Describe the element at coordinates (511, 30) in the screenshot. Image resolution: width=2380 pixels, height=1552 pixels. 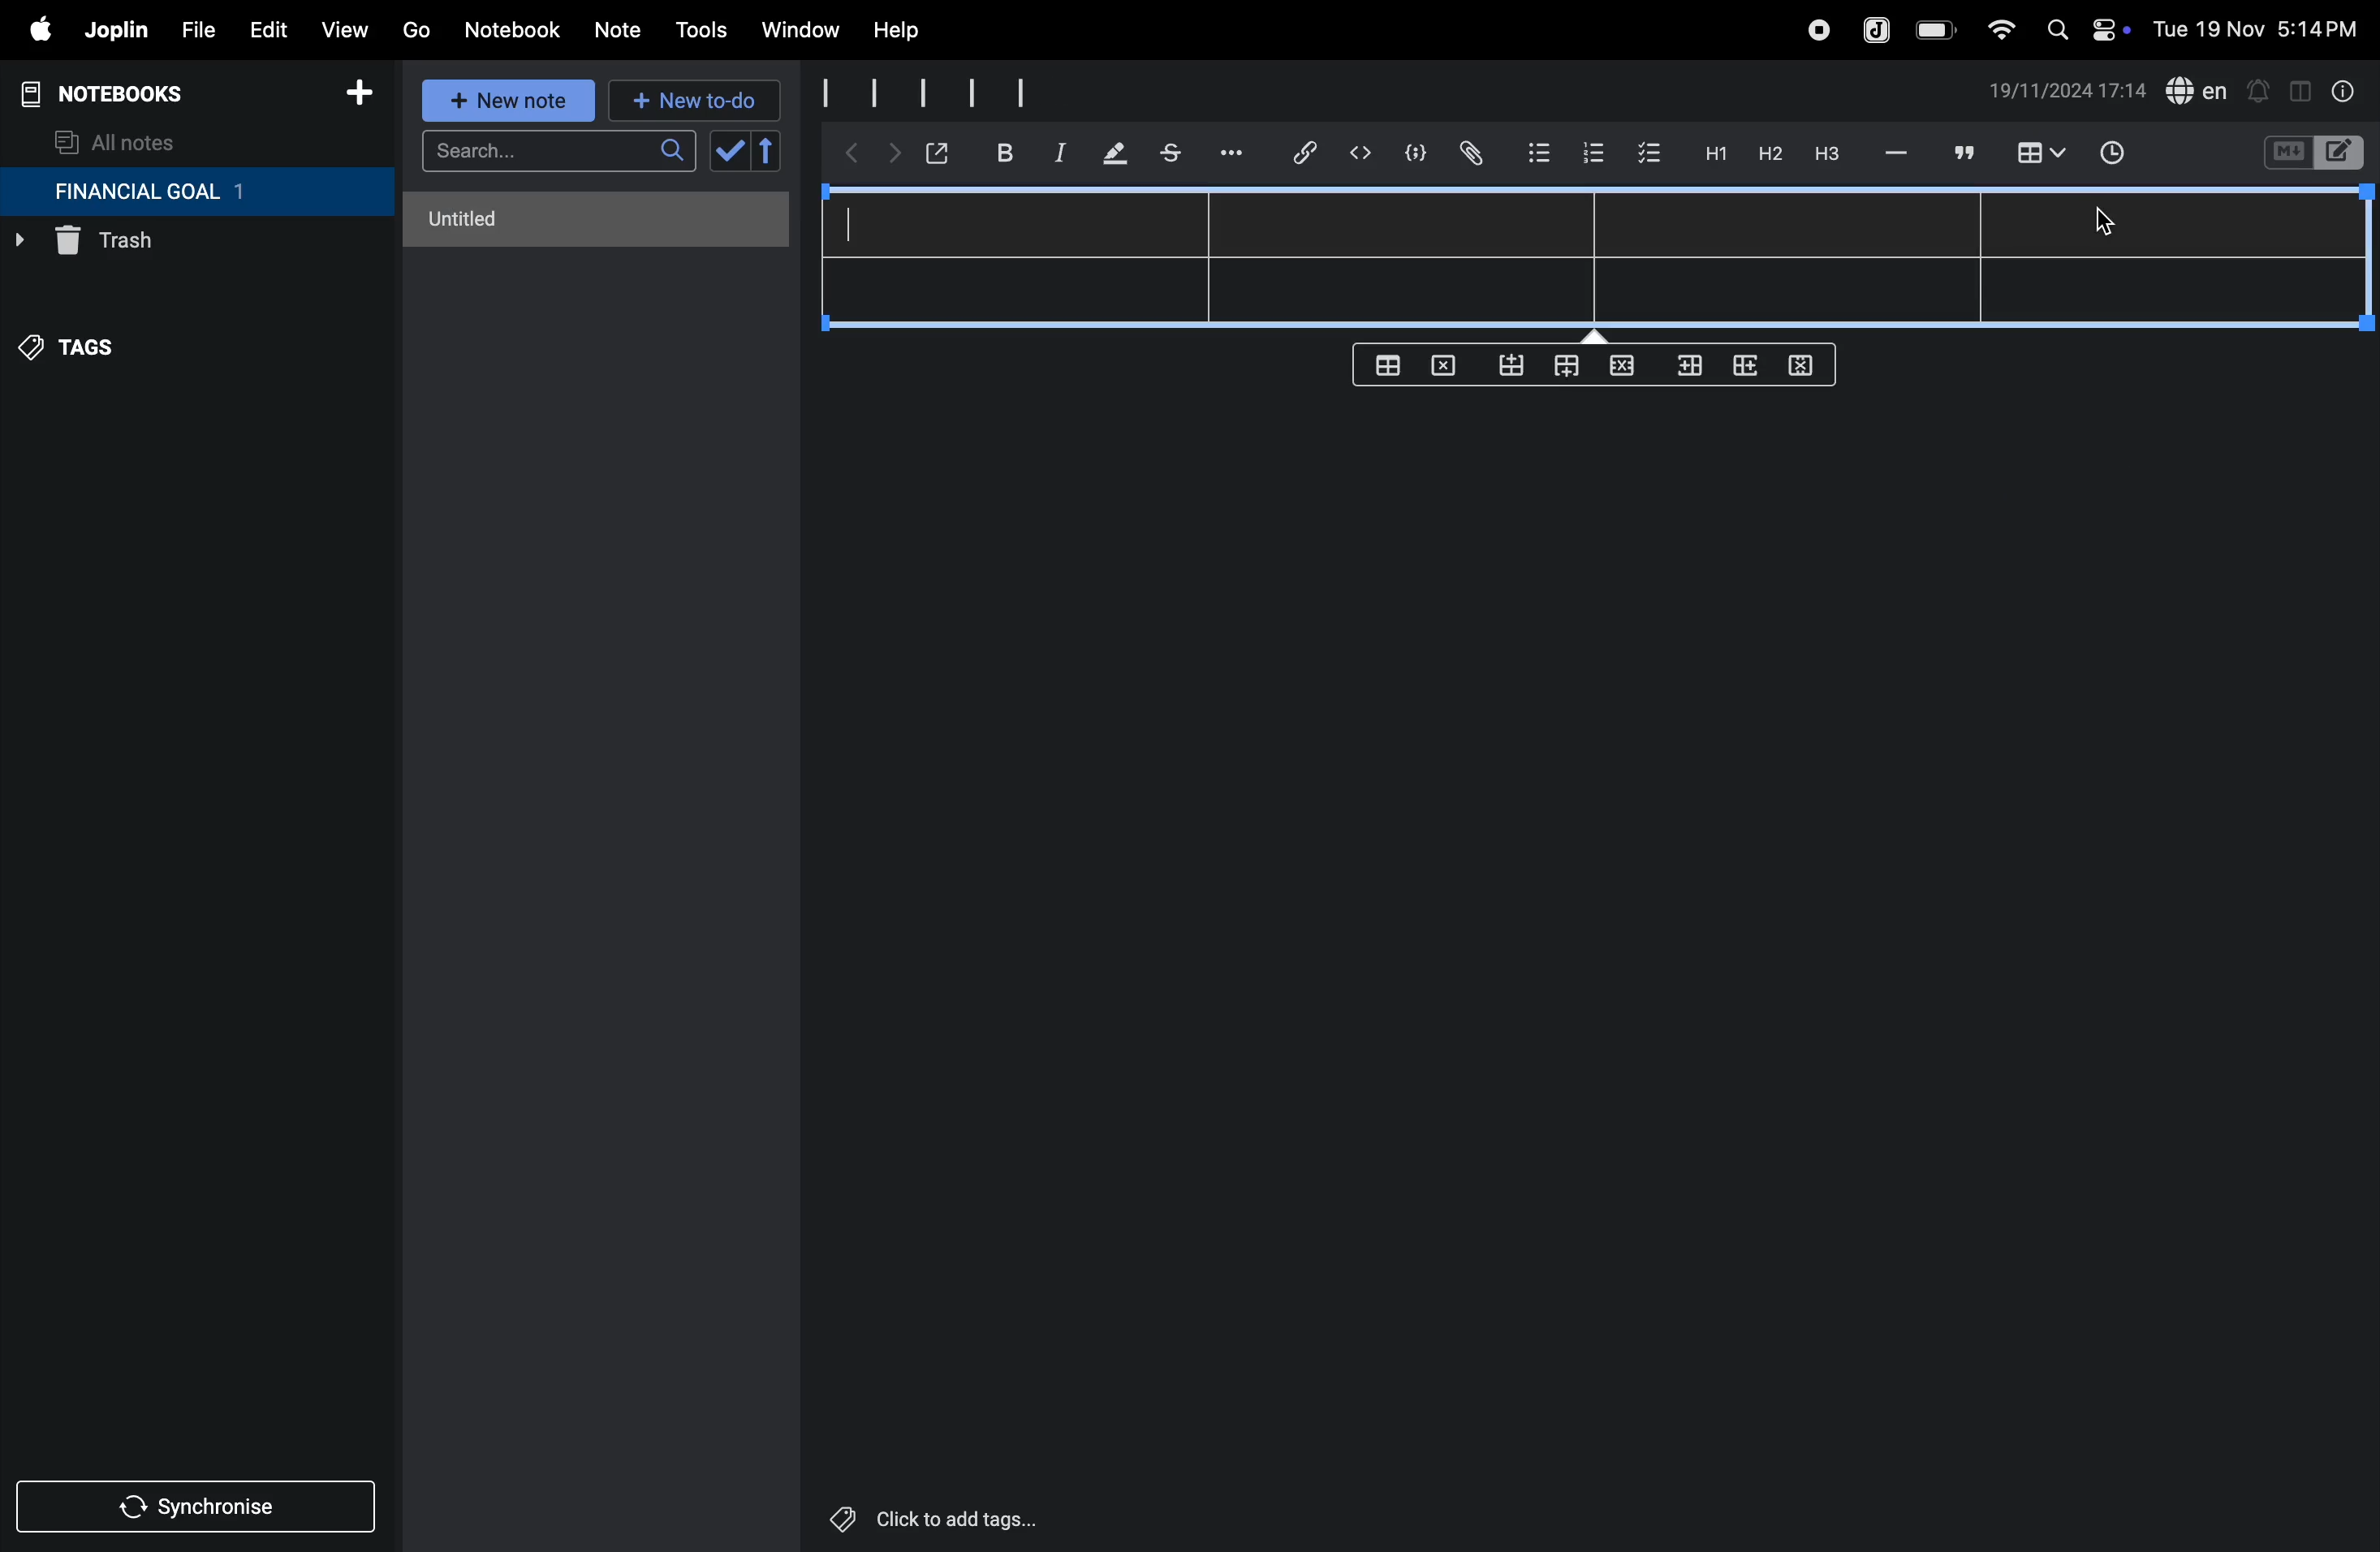
I see `notebook` at that location.